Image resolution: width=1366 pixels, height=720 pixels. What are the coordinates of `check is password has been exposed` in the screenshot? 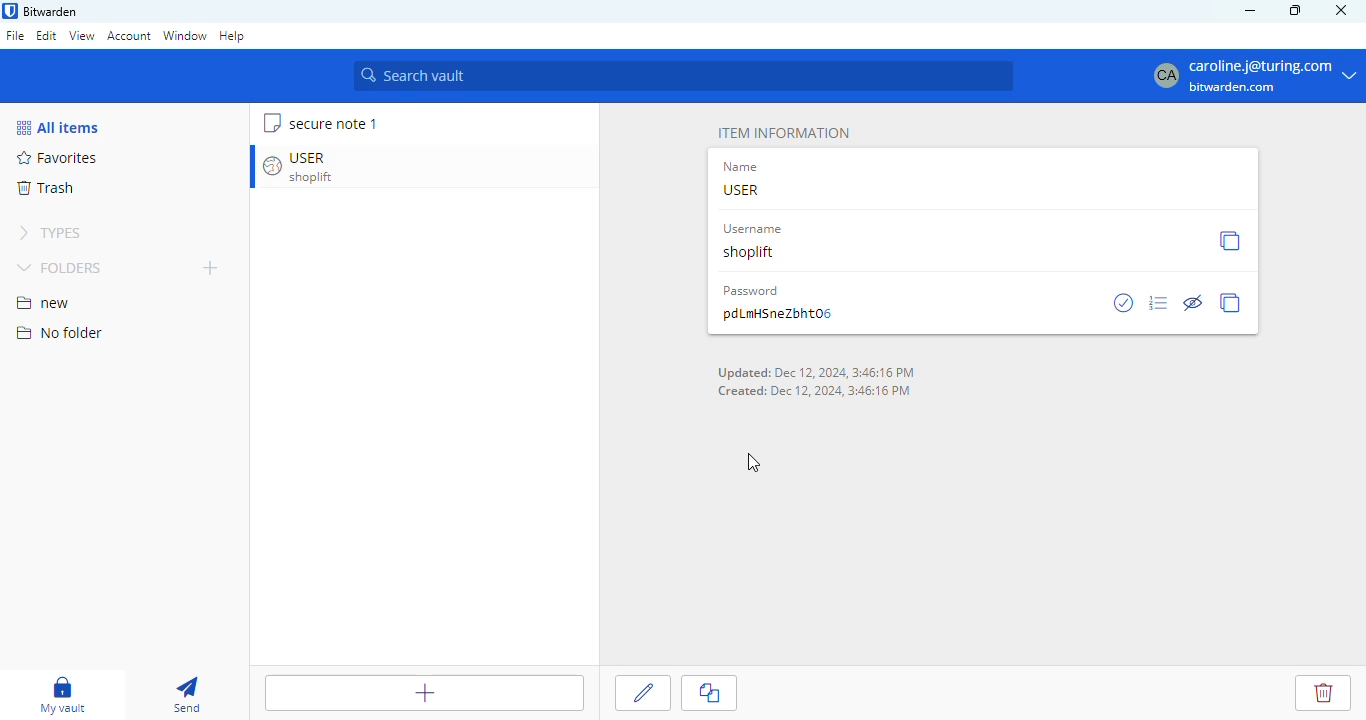 It's located at (1126, 303).